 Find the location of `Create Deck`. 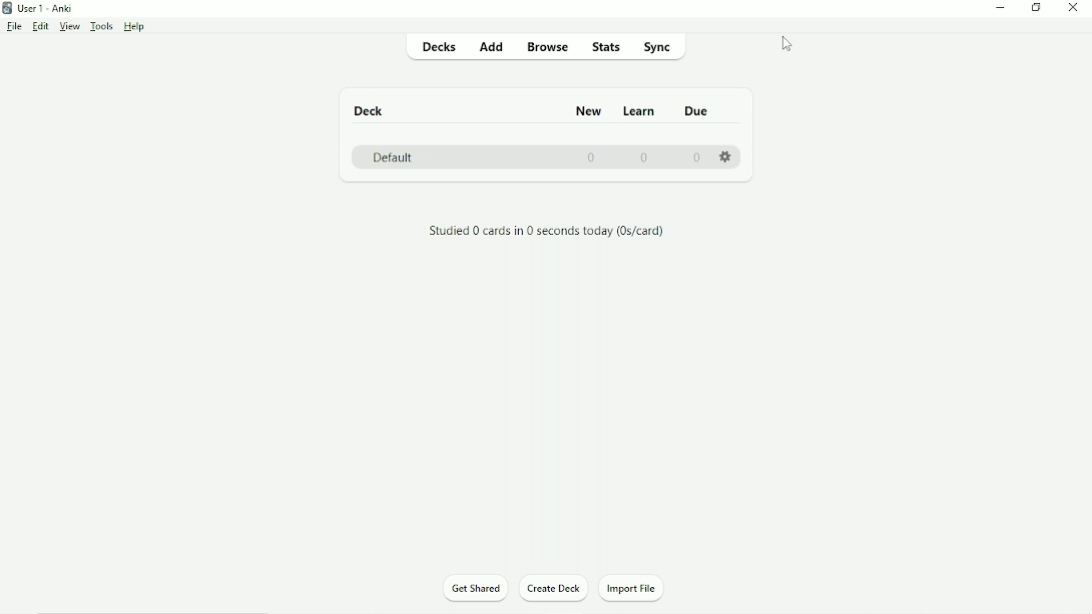

Create Deck is located at coordinates (555, 591).